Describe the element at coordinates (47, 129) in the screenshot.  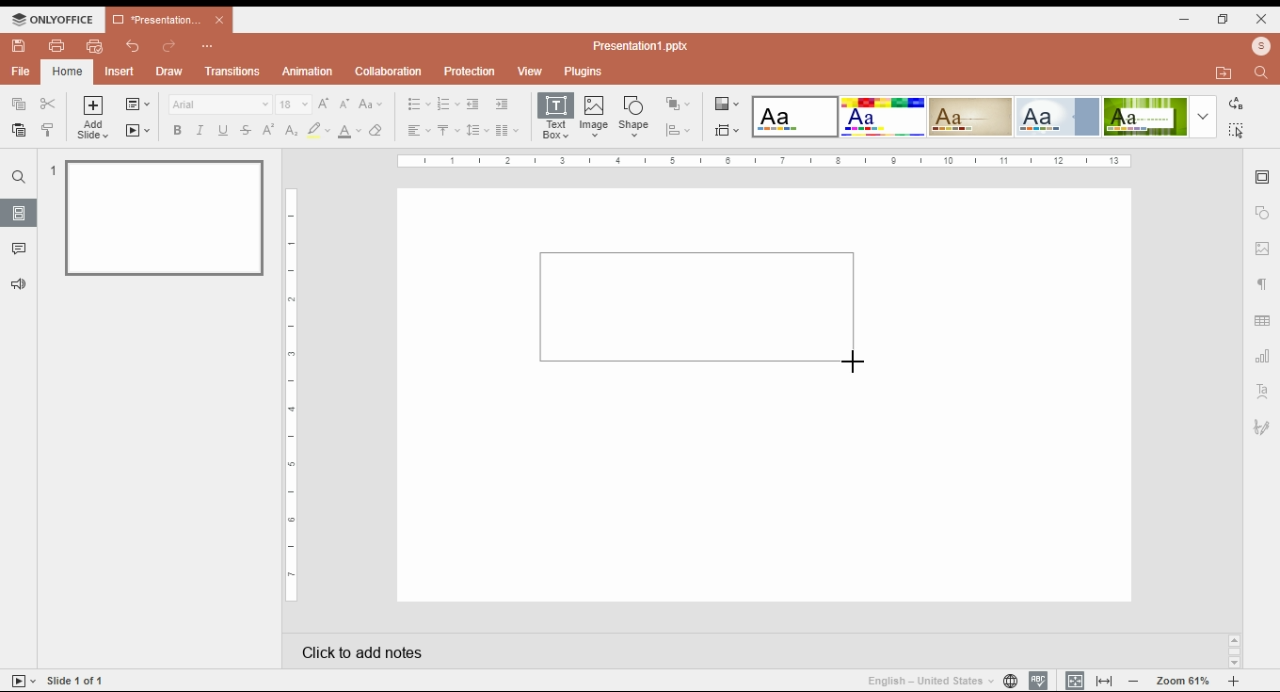
I see `copy style` at that location.